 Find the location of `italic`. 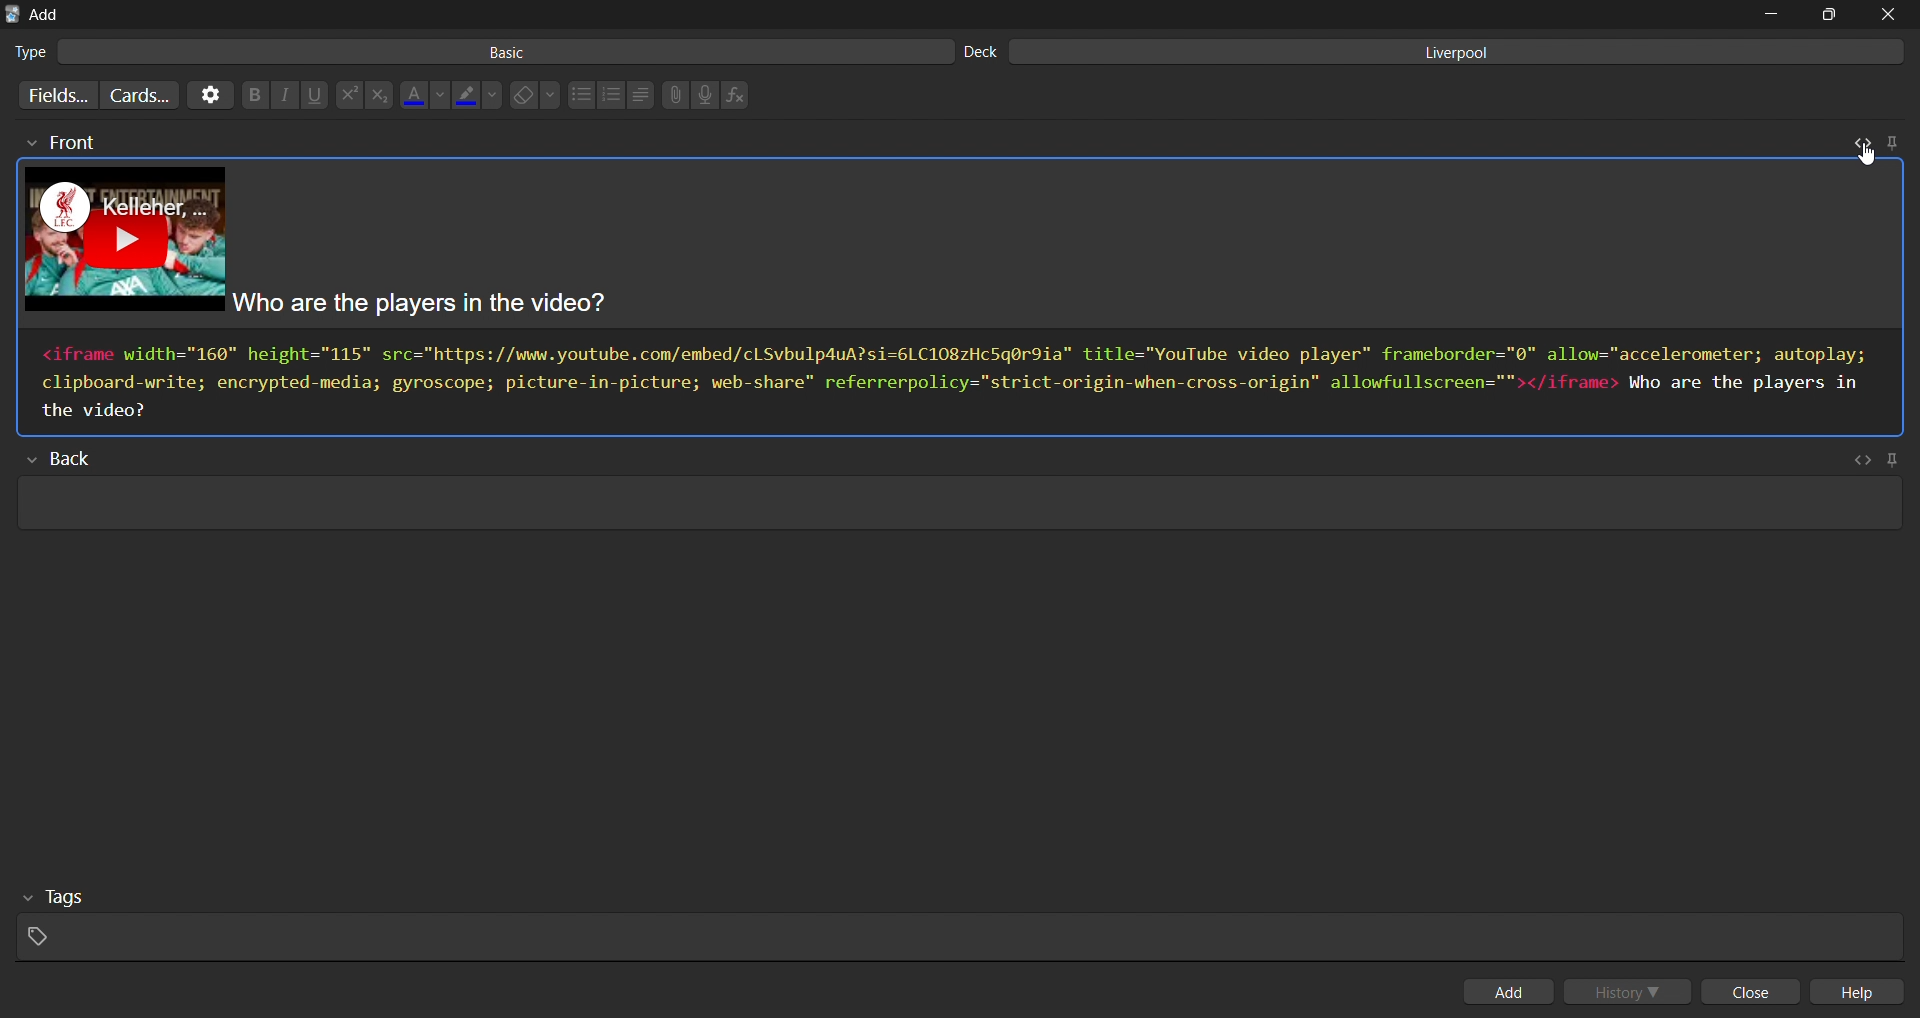

italic is located at coordinates (283, 96).